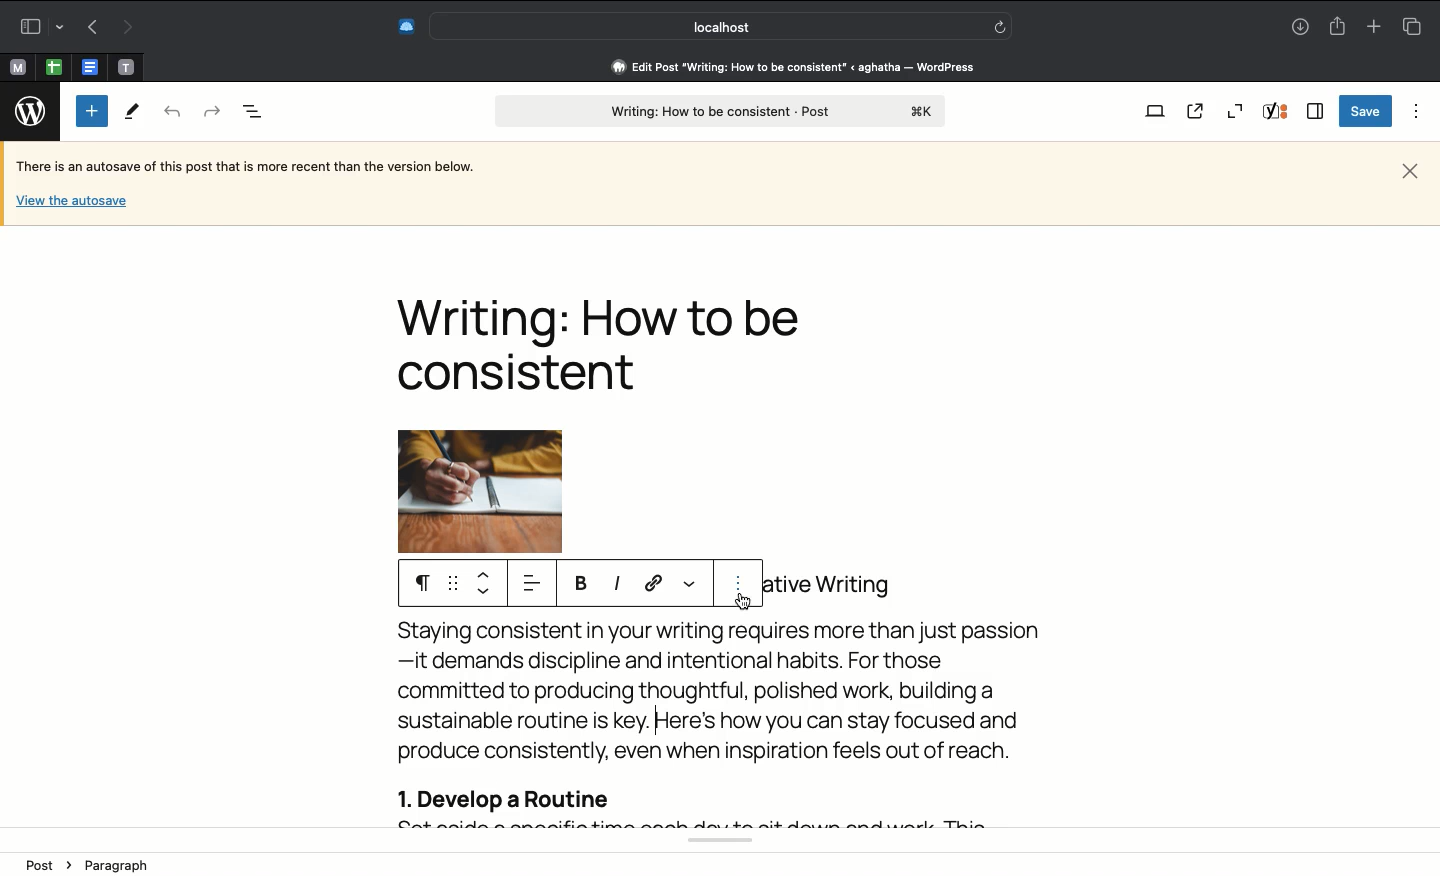 The width and height of the screenshot is (1440, 876). What do you see at coordinates (780, 67) in the screenshot?
I see `Address` at bounding box center [780, 67].